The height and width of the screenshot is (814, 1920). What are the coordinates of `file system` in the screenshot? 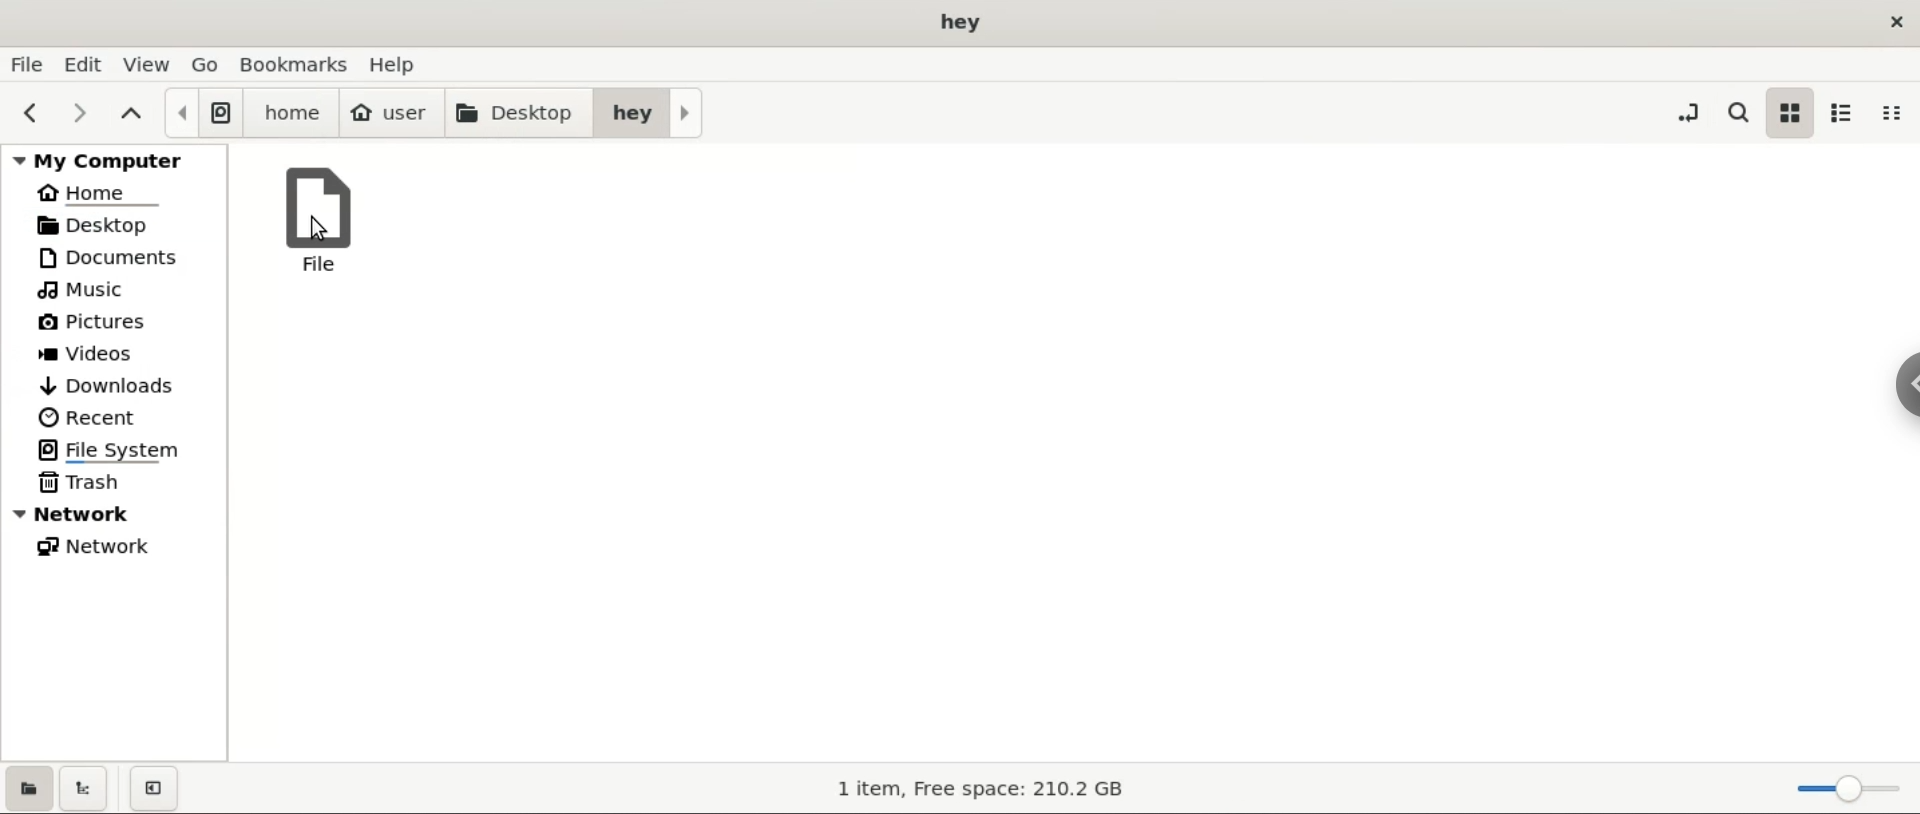 It's located at (205, 113).